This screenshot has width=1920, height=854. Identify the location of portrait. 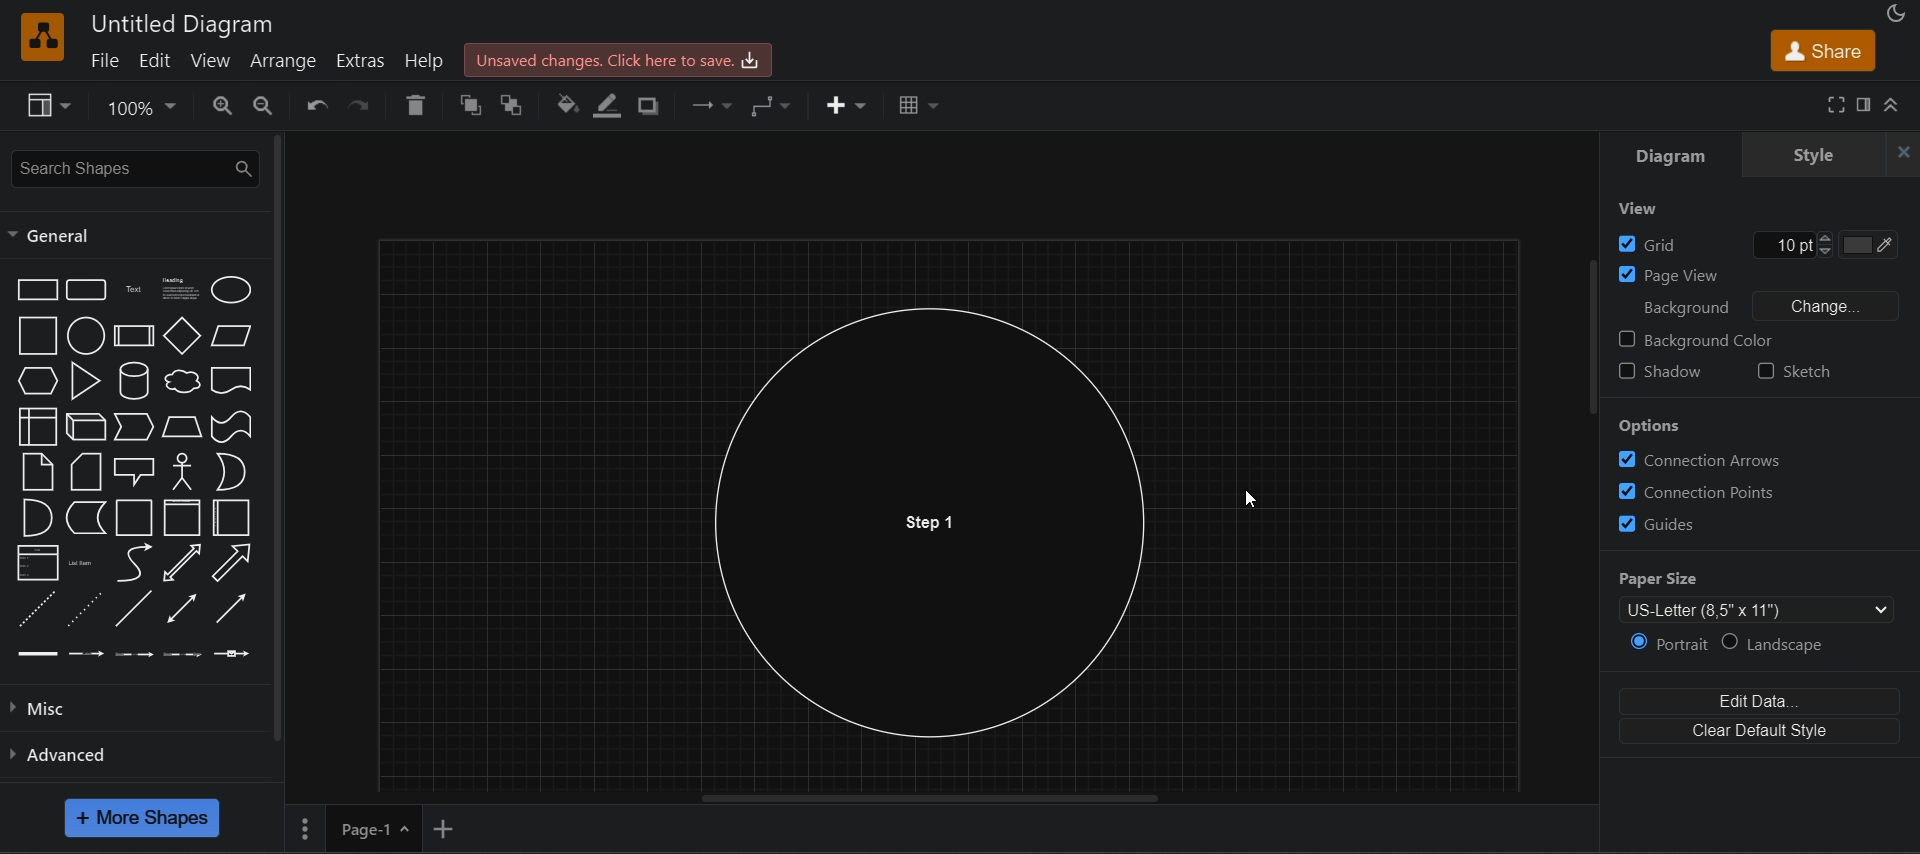
(1664, 647).